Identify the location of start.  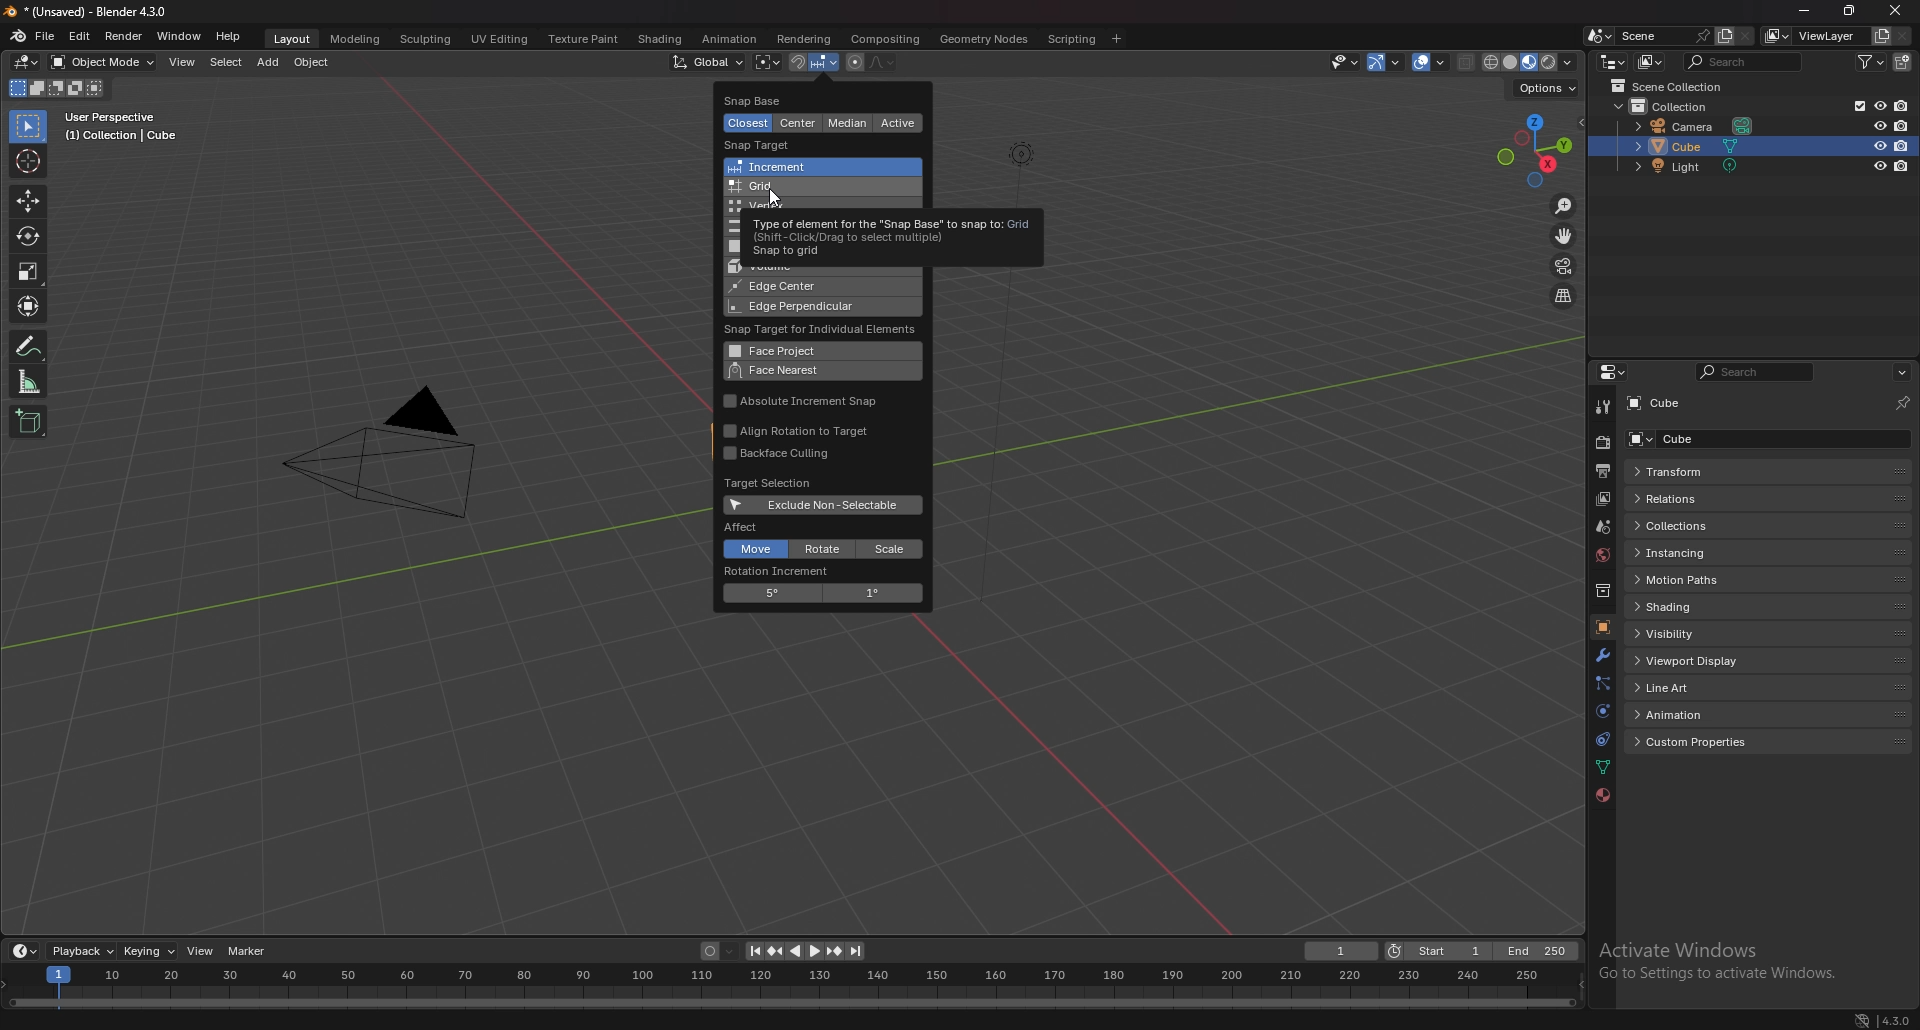
(1437, 951).